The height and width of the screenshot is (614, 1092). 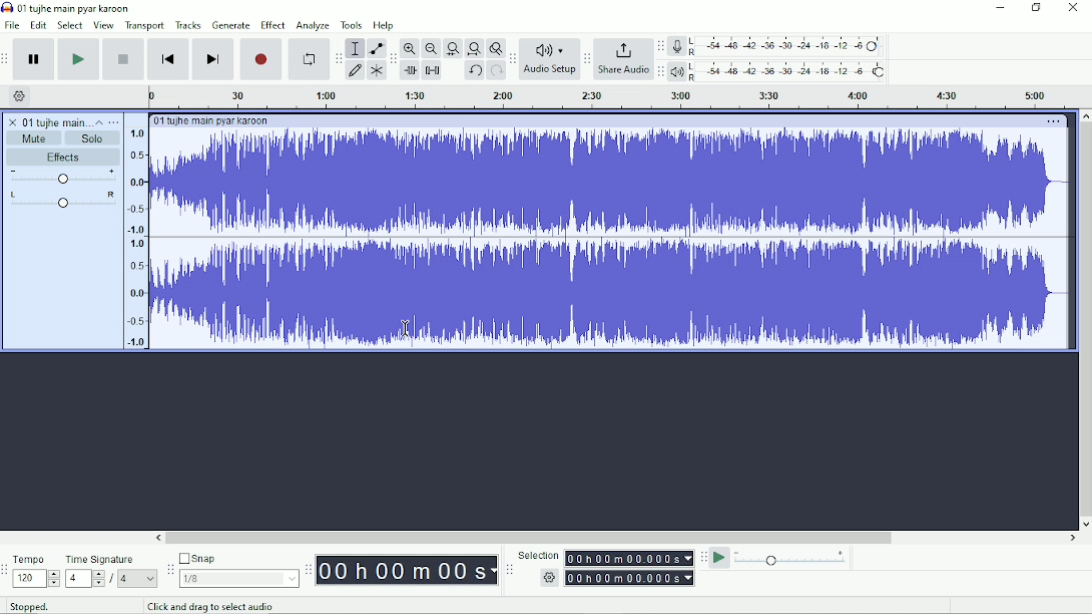 I want to click on Audacity tools toolbar, so click(x=340, y=57).